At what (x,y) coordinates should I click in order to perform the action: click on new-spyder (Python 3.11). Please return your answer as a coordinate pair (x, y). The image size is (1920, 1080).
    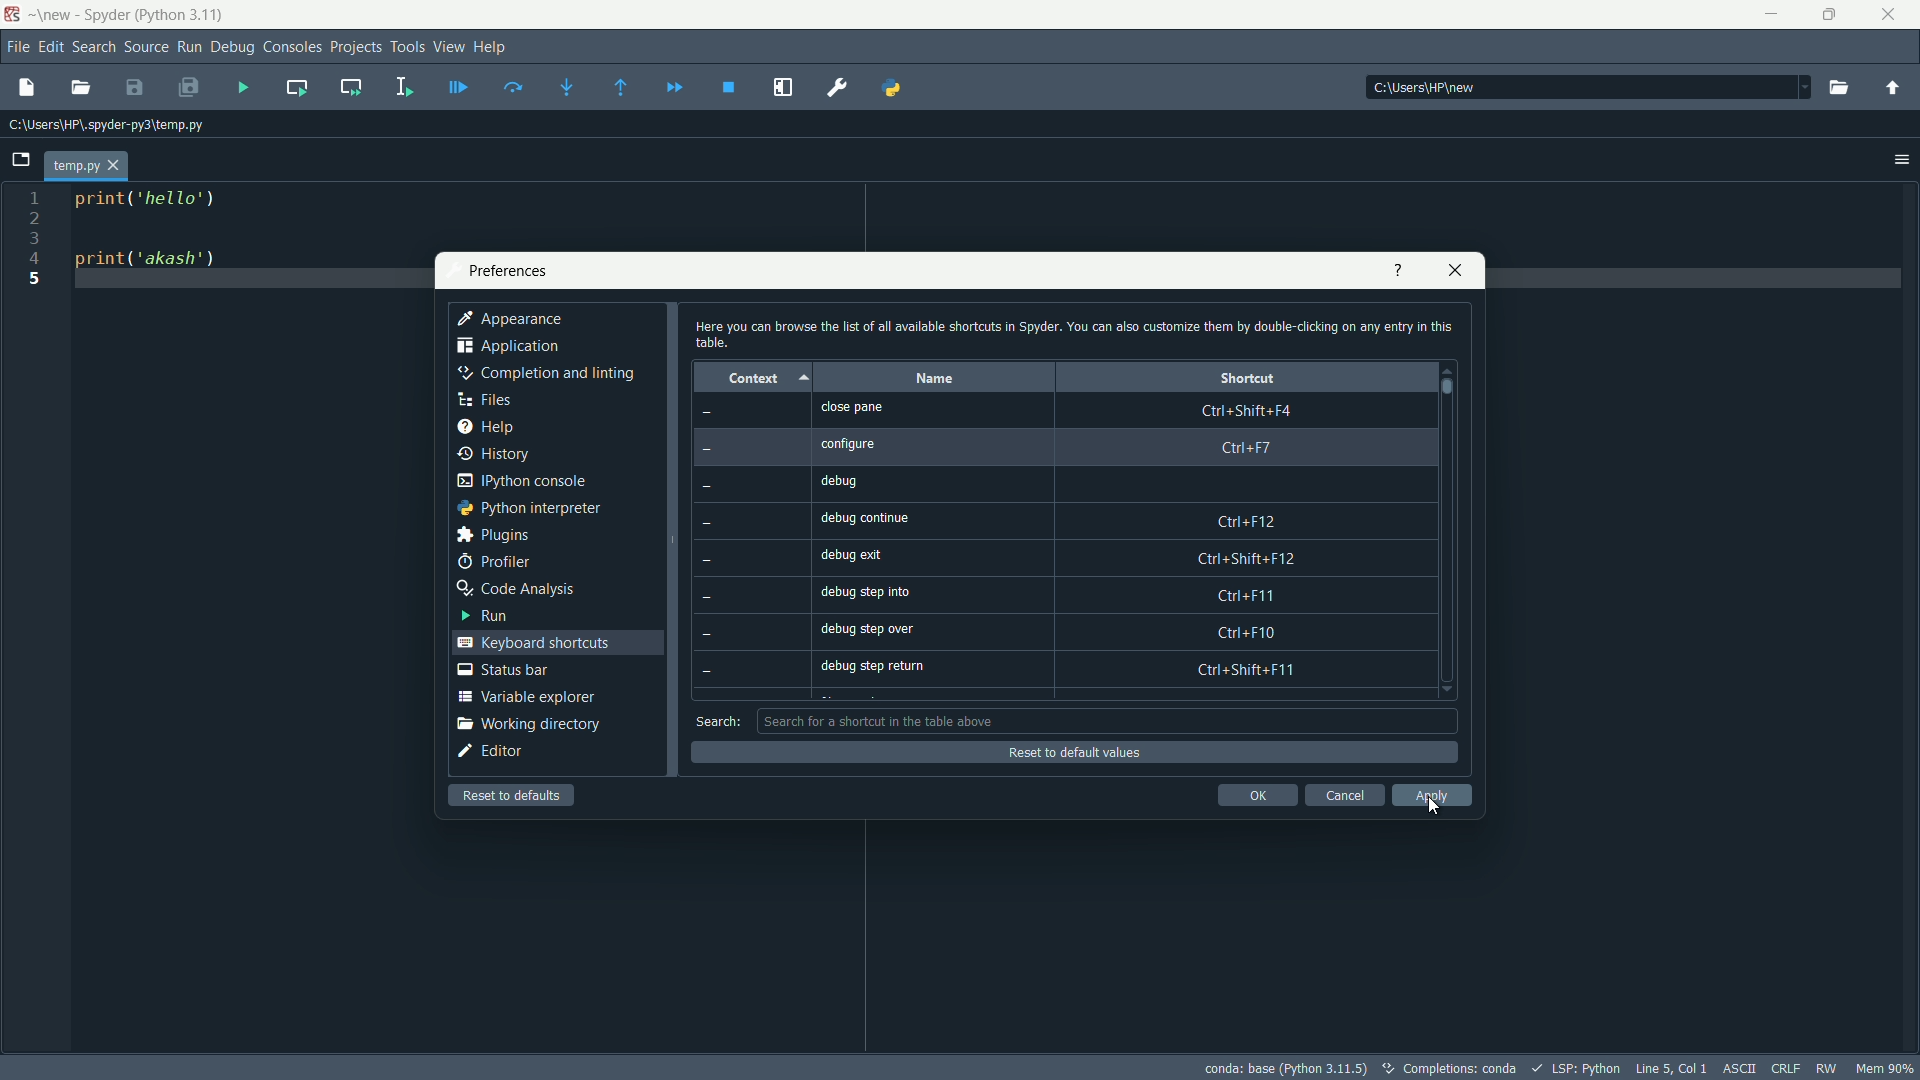
    Looking at the image, I should click on (126, 16).